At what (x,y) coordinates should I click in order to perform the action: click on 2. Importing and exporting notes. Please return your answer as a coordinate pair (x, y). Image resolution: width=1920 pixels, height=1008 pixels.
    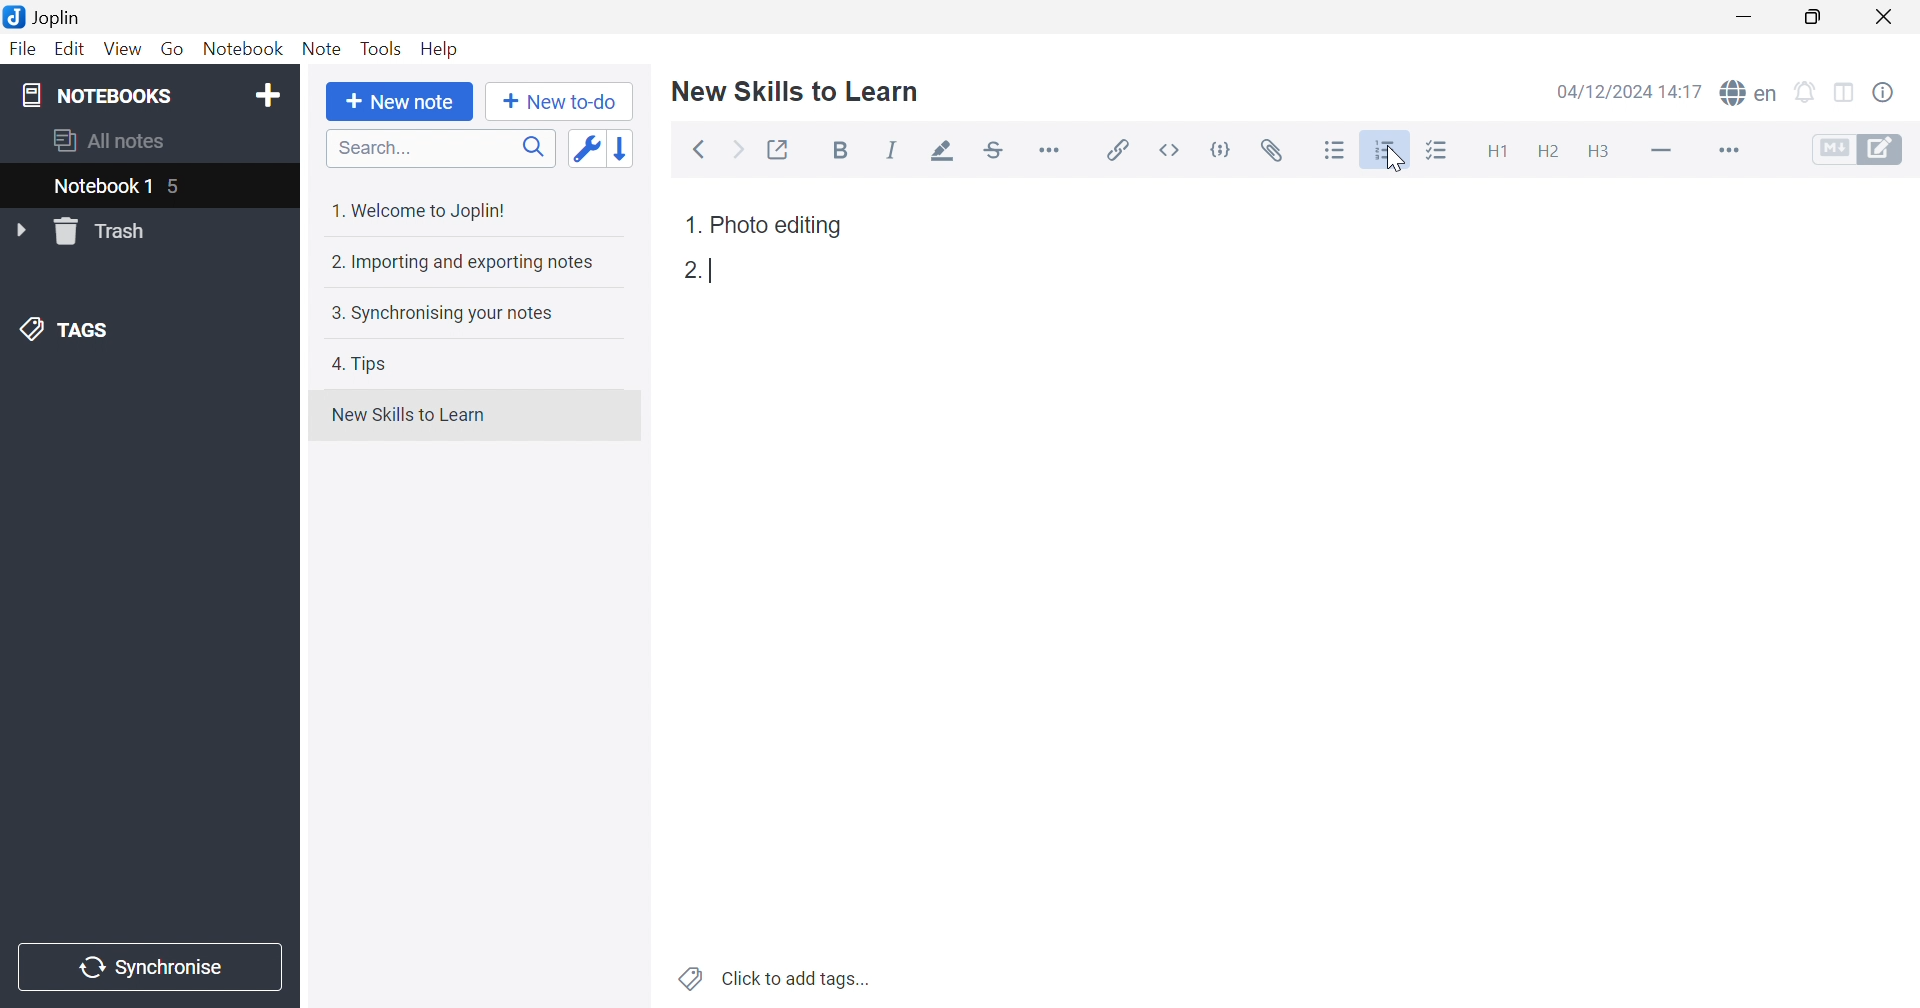
    Looking at the image, I should click on (460, 261).